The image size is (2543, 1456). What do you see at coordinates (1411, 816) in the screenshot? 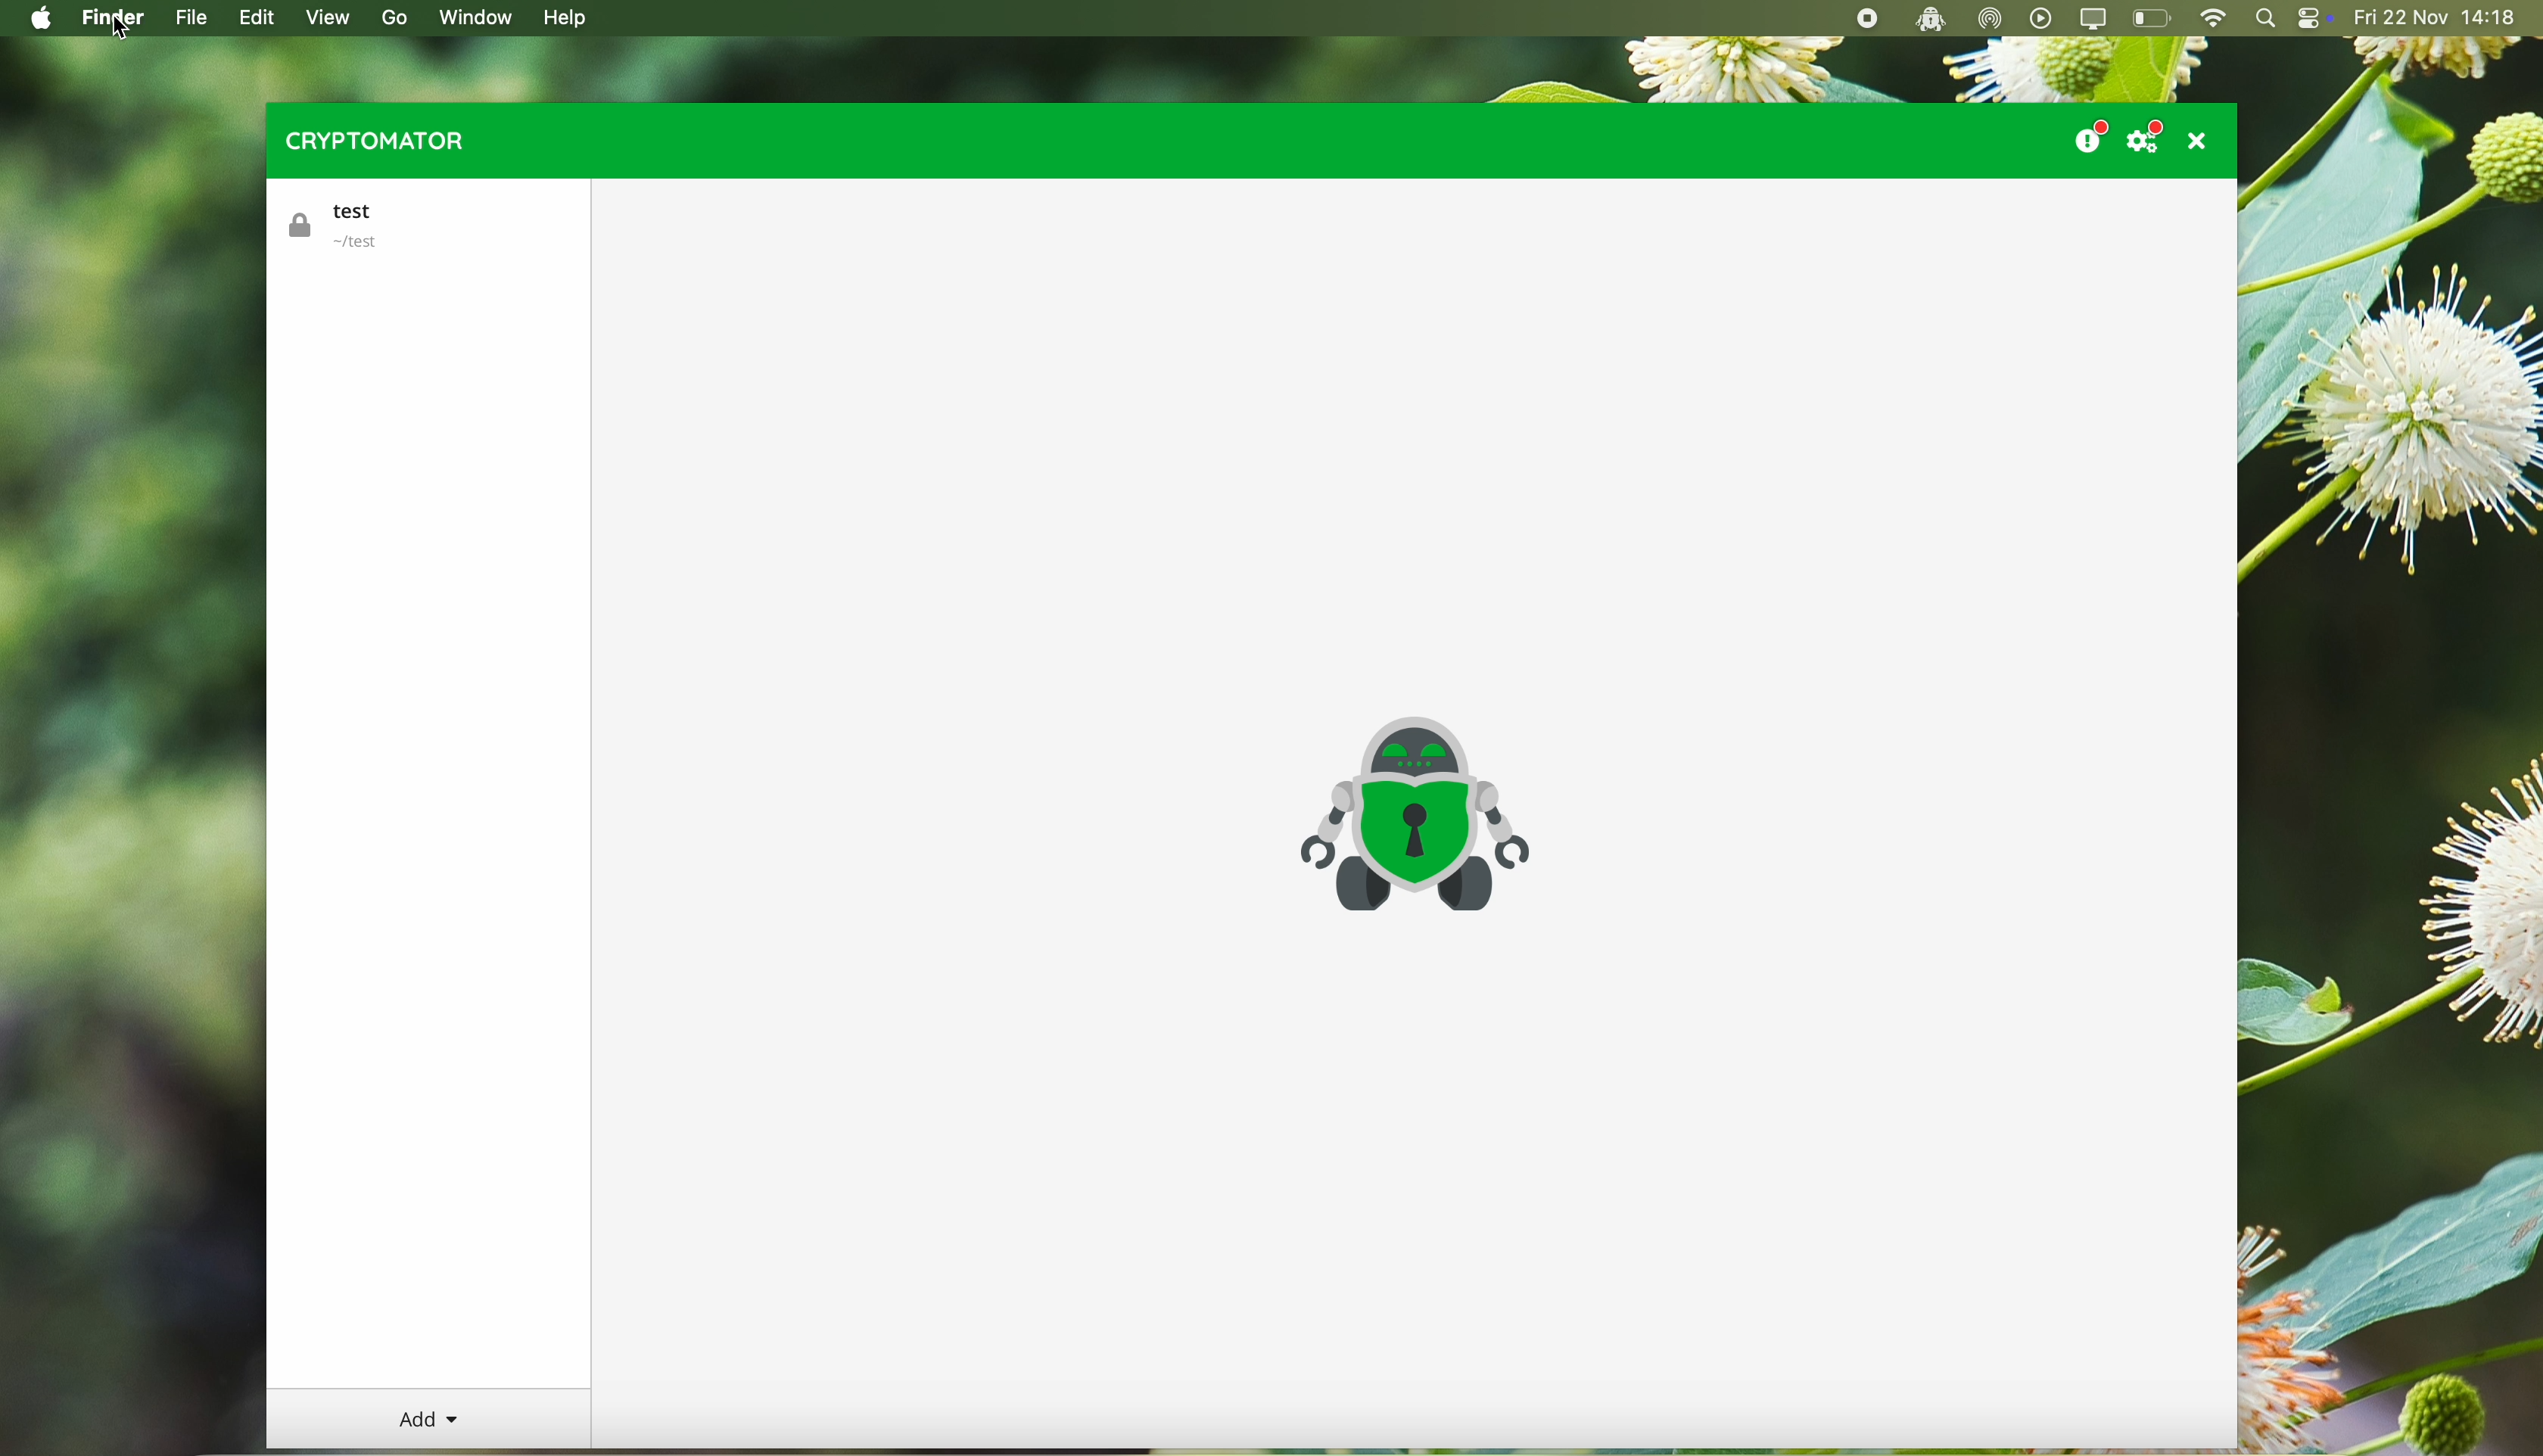
I see `cryptomator icon` at bounding box center [1411, 816].